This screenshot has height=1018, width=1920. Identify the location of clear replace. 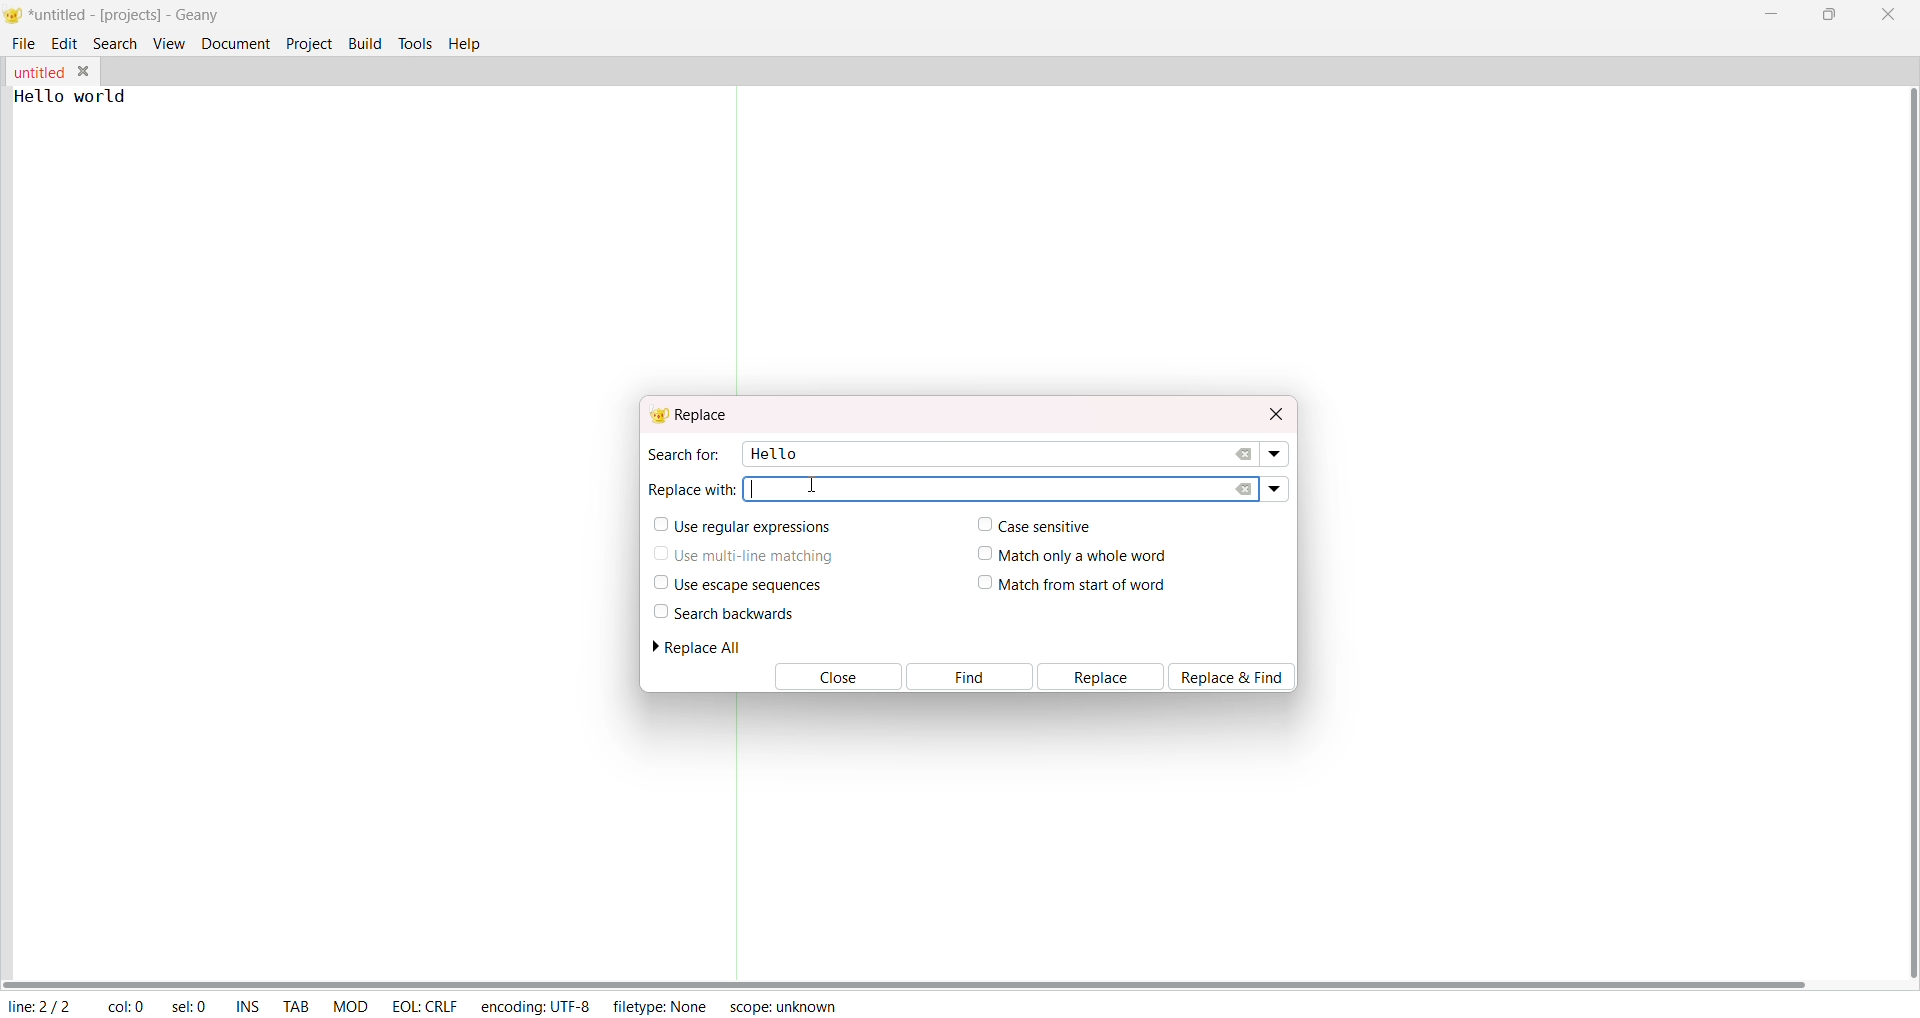
(1244, 489).